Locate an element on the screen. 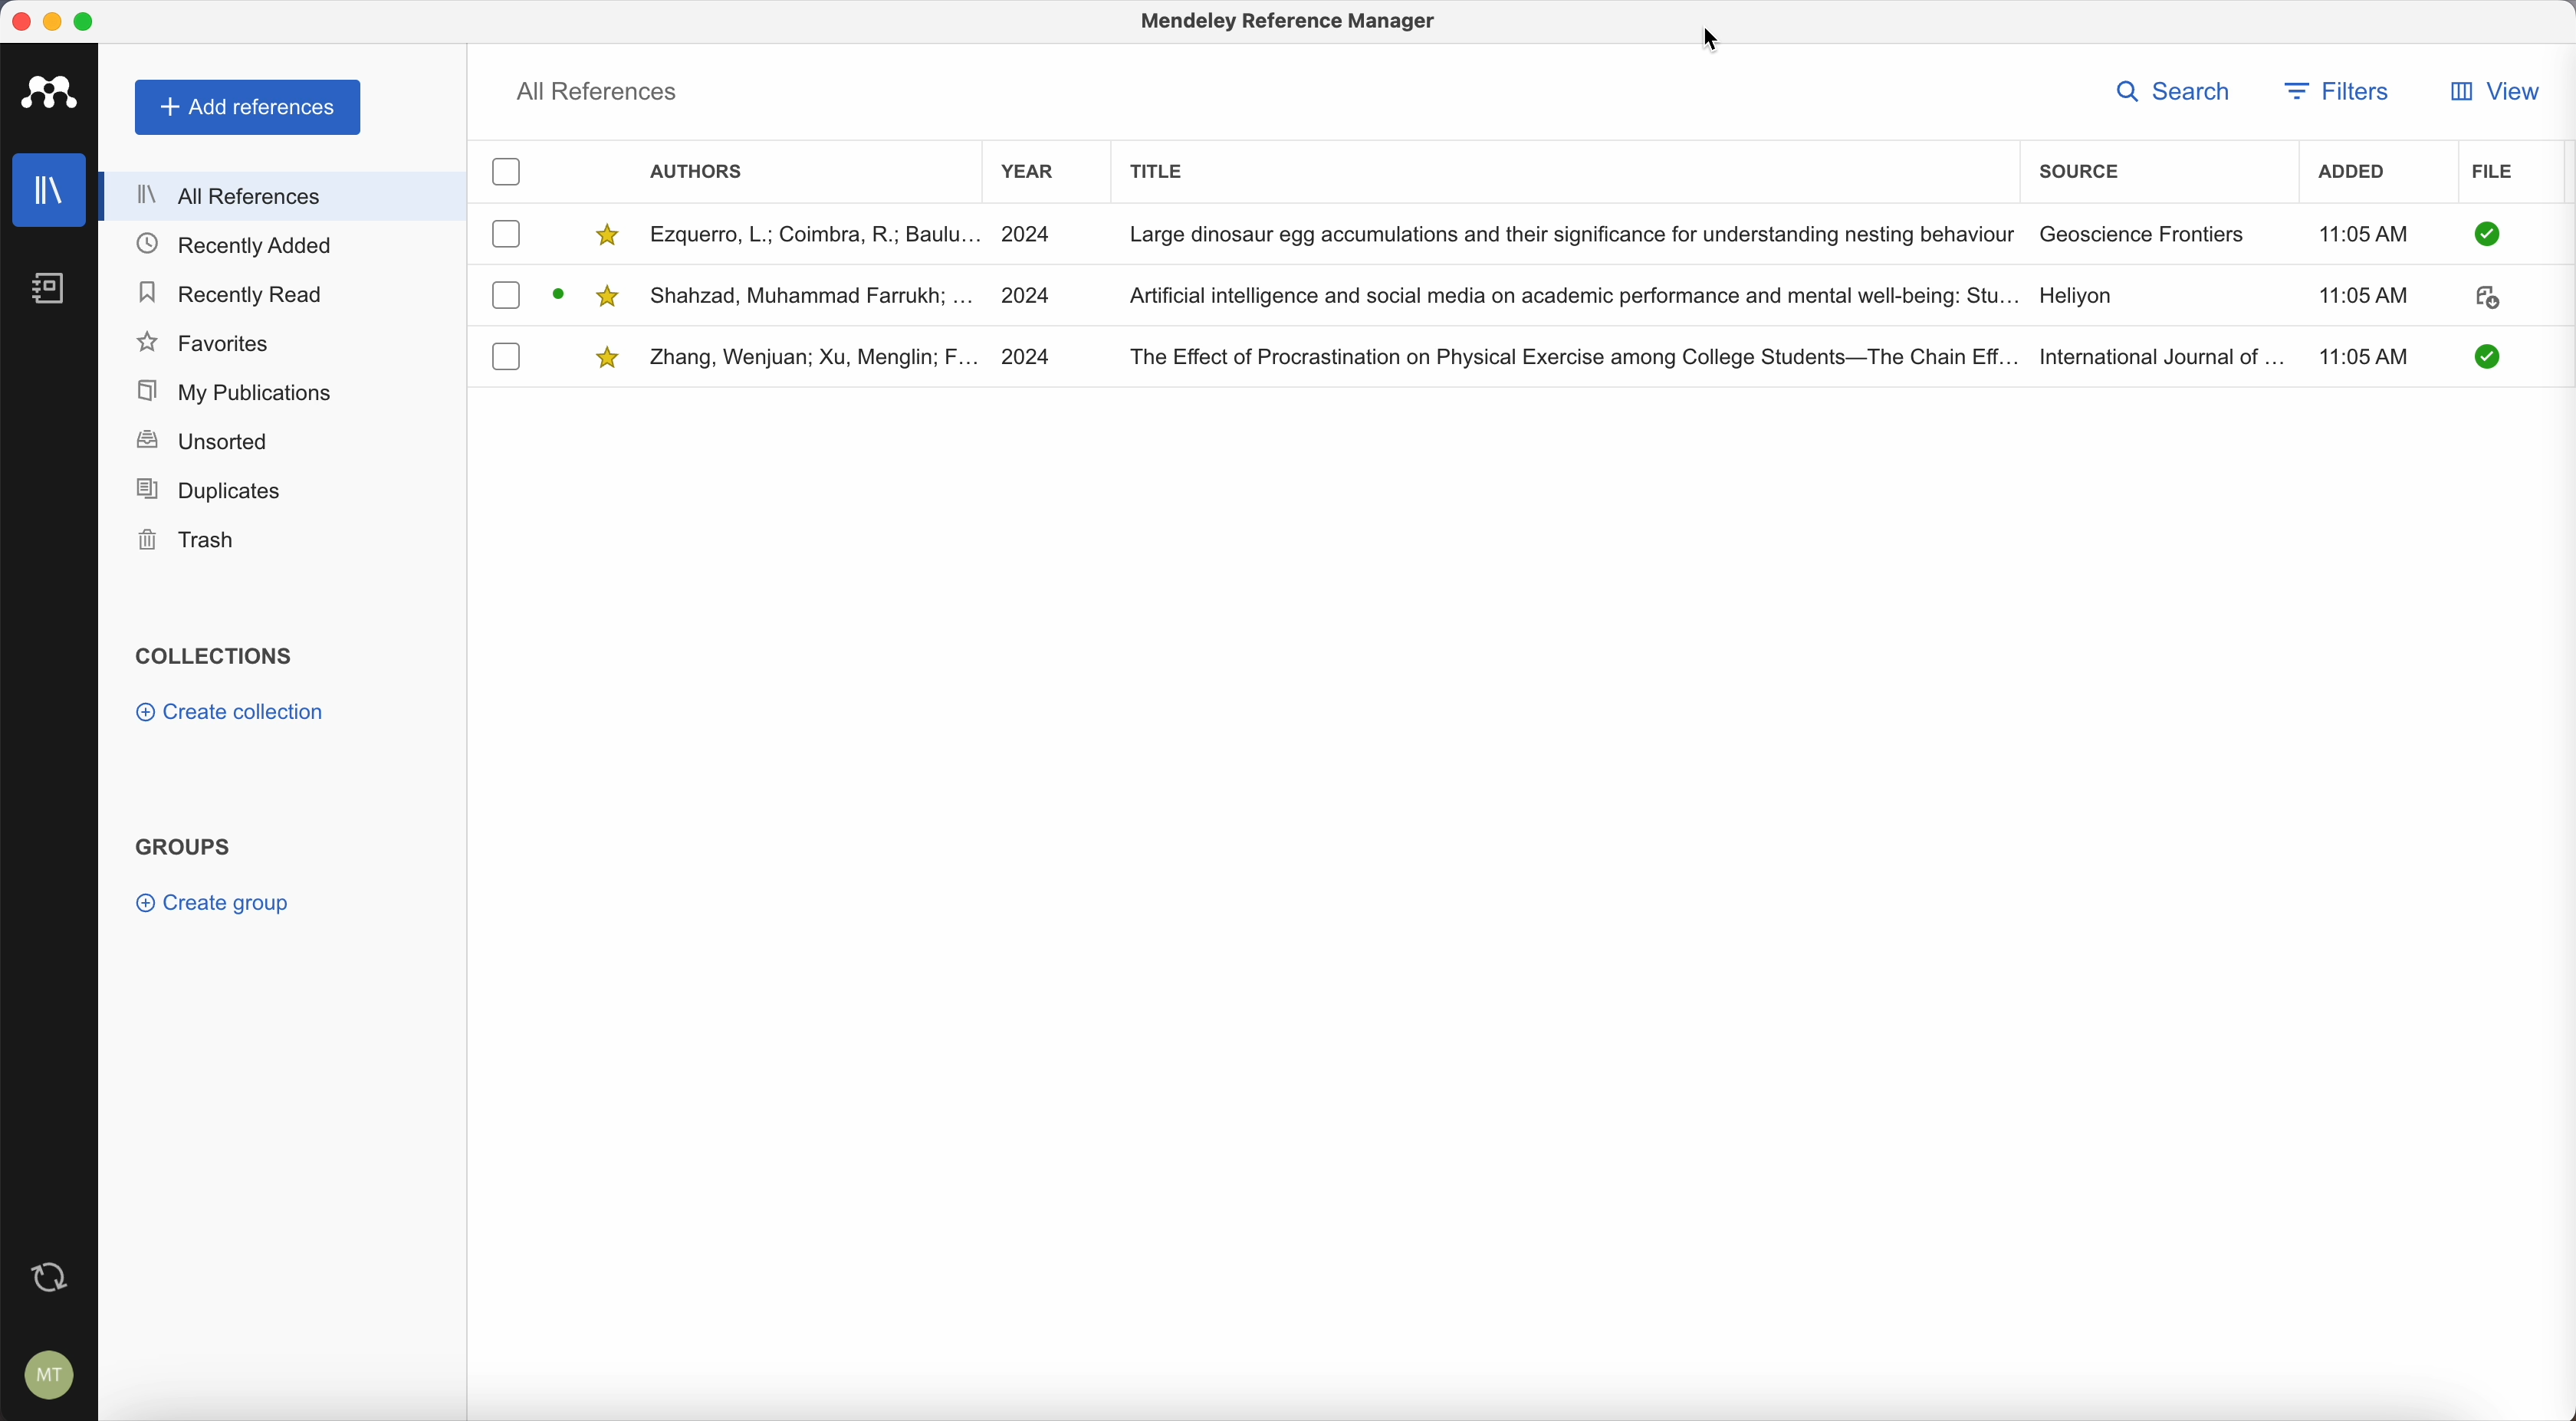 The width and height of the screenshot is (2576, 1421). all references is located at coordinates (285, 195).